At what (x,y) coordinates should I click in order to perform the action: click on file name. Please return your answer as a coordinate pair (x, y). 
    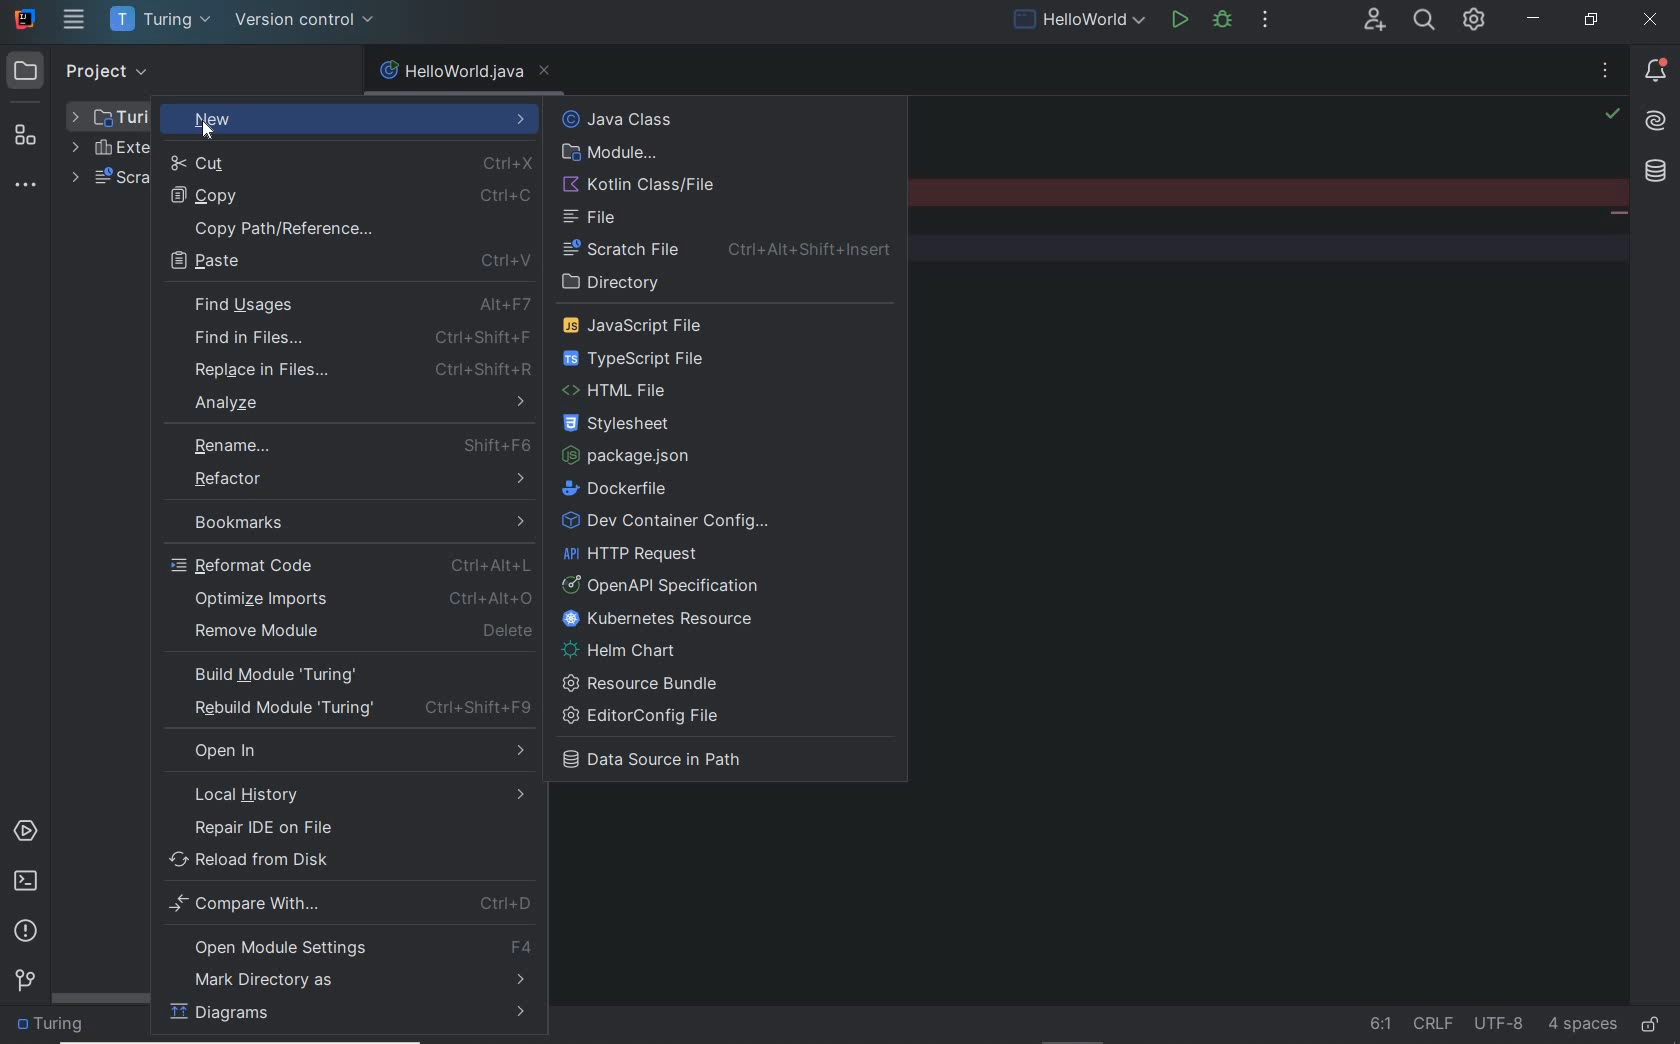
    Looking at the image, I should click on (451, 72).